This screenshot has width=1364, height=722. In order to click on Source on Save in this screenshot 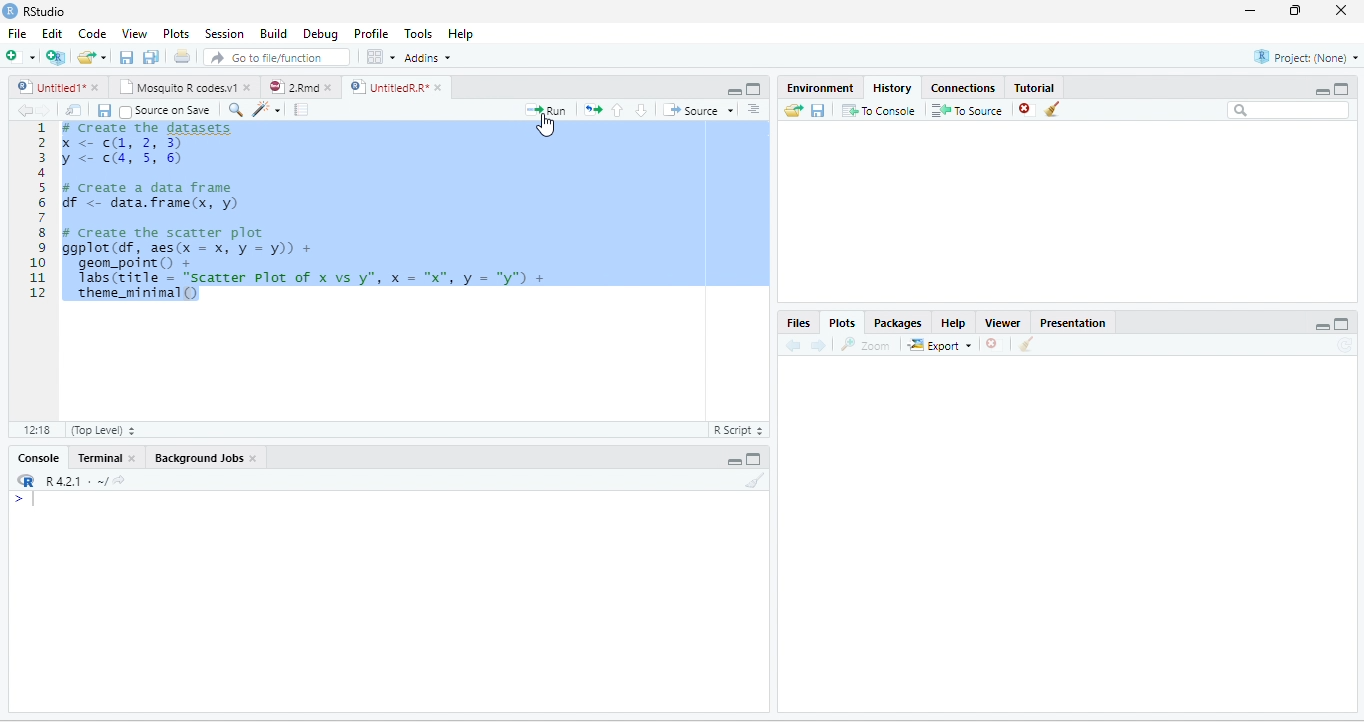, I will do `click(166, 112)`.